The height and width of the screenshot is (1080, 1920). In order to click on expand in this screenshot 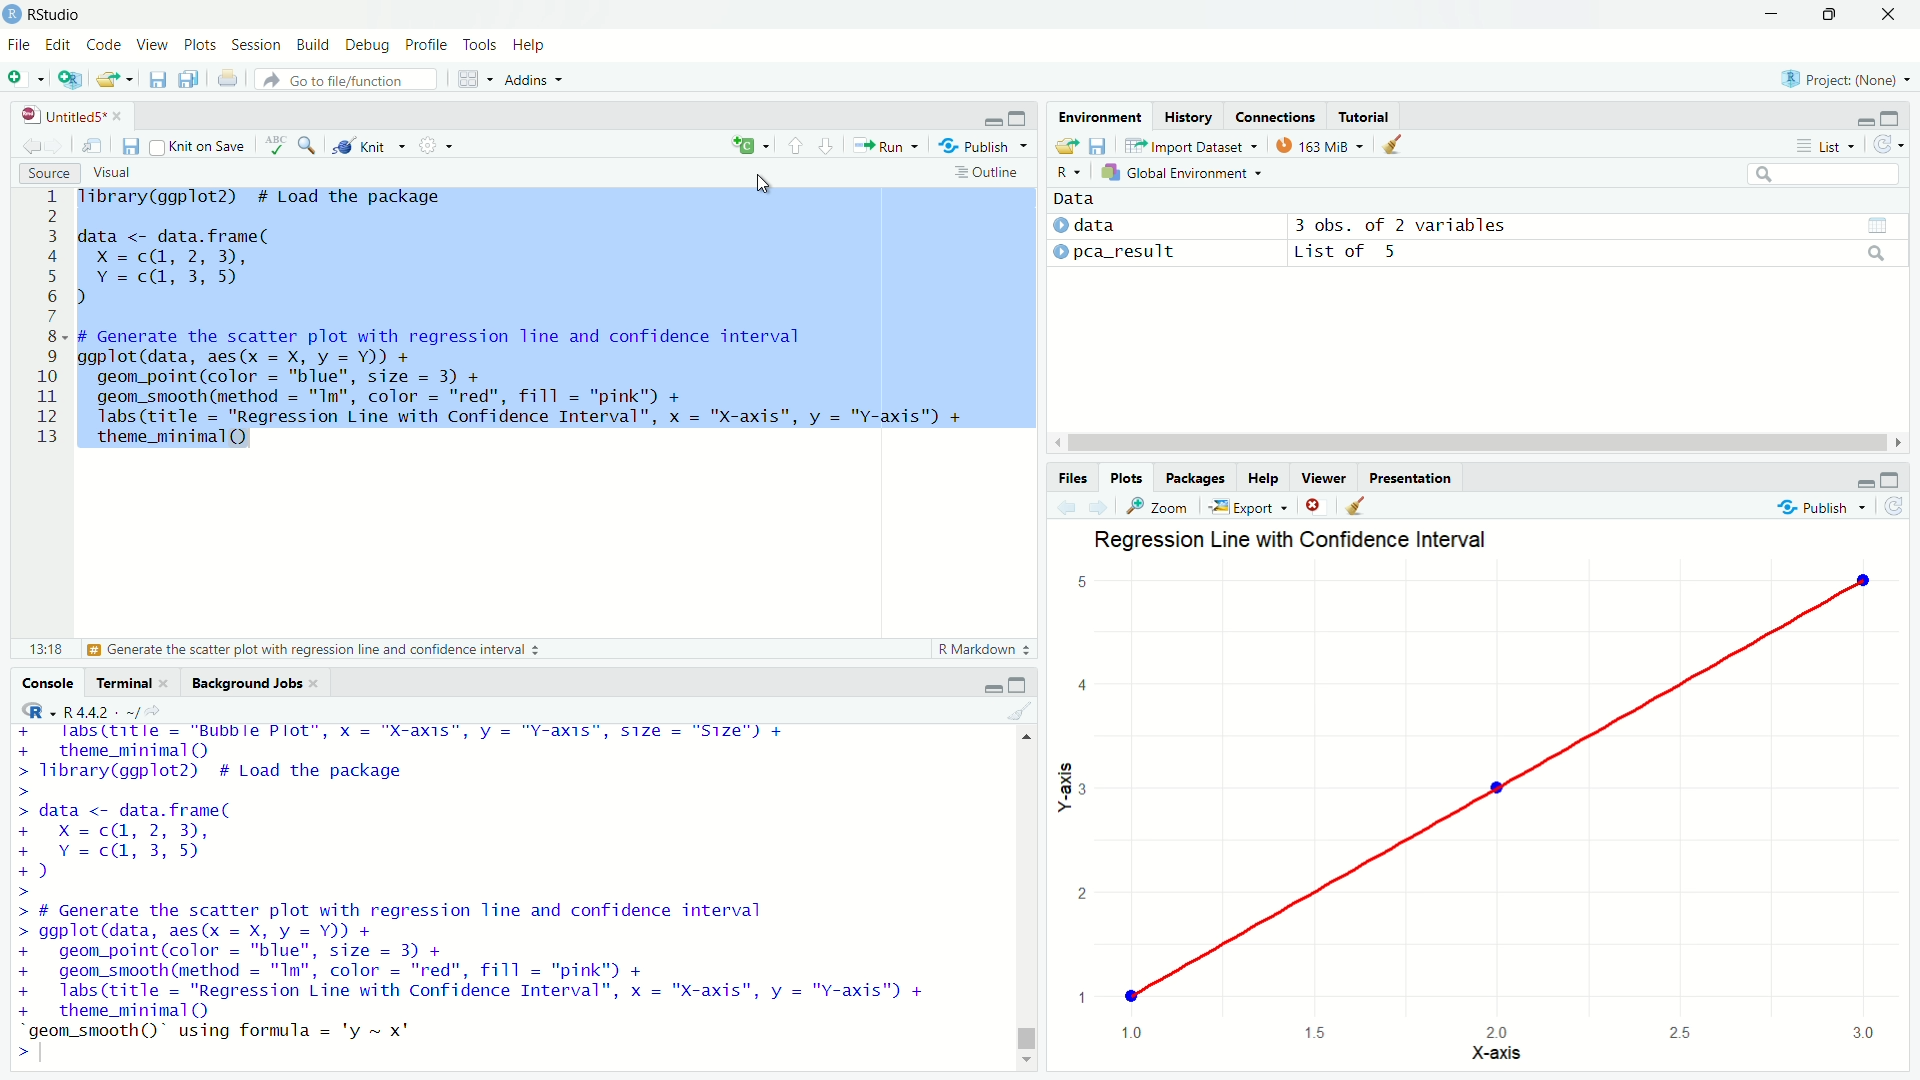, I will do `click(1016, 683)`.